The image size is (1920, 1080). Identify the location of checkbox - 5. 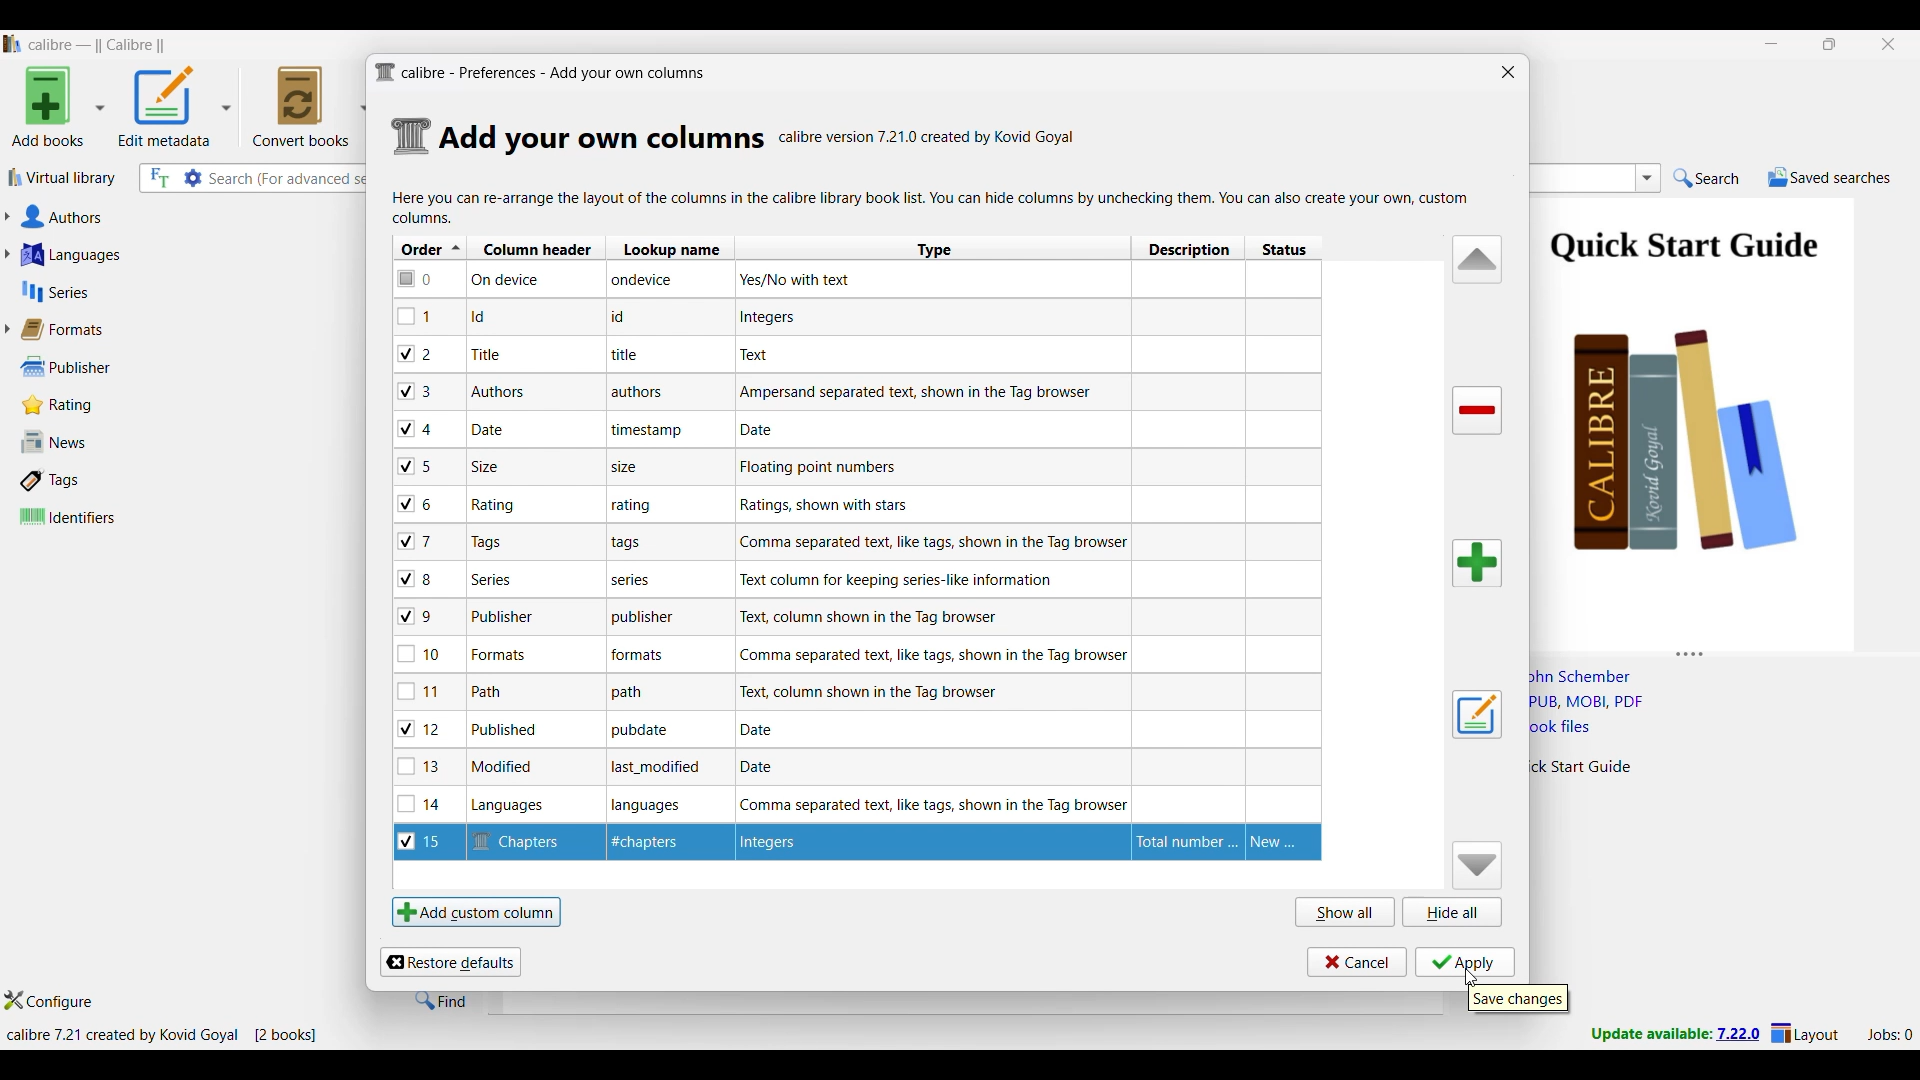
(423, 465).